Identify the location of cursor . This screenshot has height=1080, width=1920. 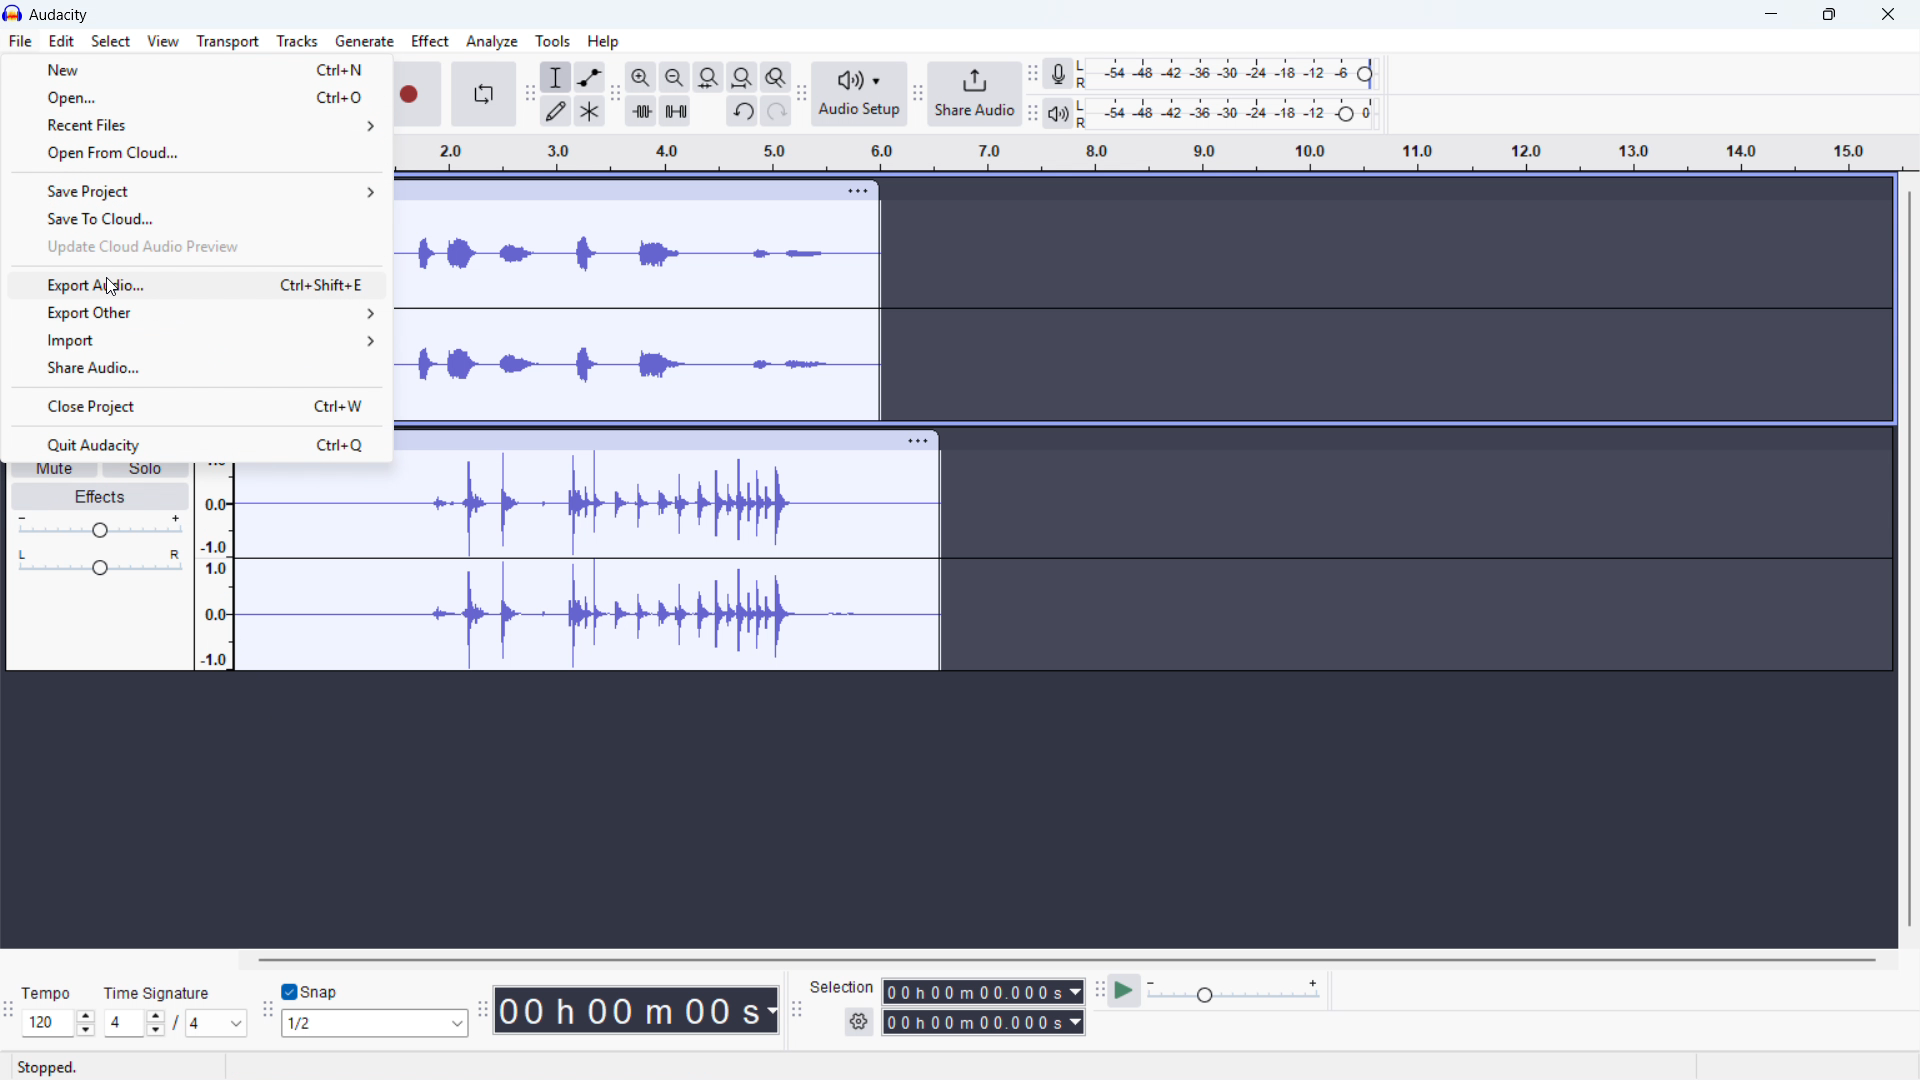
(113, 287).